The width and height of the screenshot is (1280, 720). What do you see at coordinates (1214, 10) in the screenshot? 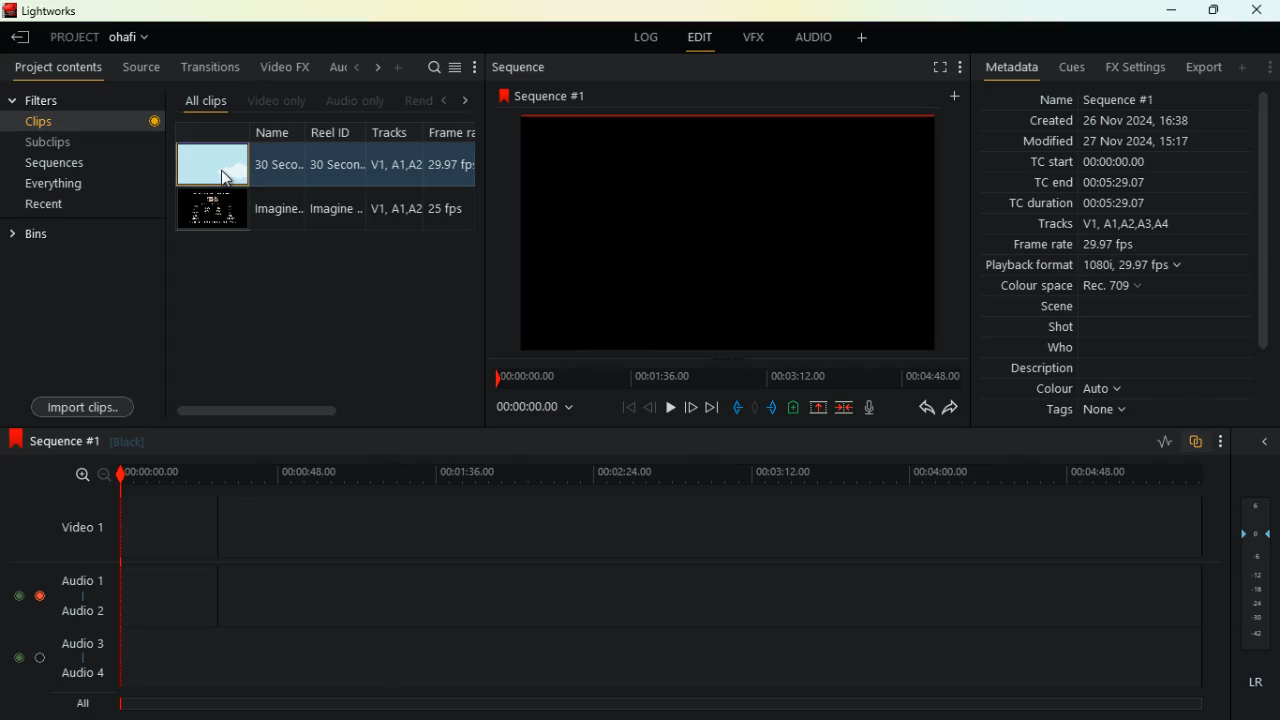
I see `maximize` at bounding box center [1214, 10].